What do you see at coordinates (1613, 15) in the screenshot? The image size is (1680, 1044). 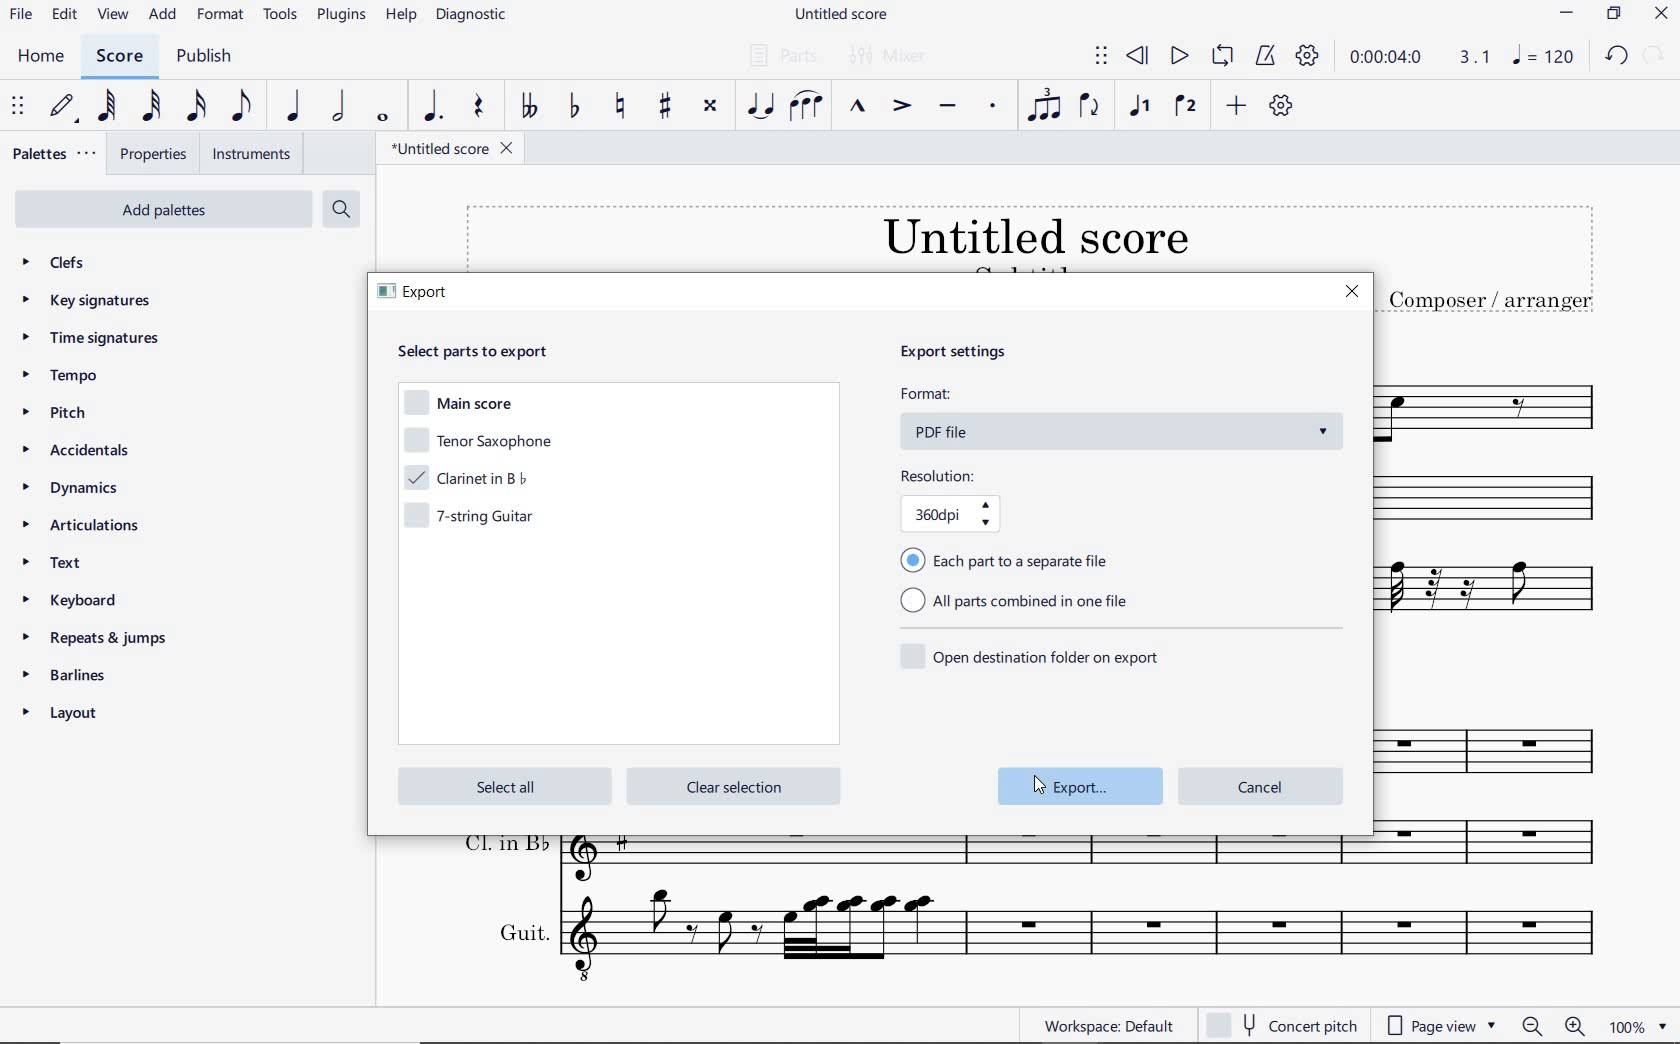 I see `RESTORE DOWN` at bounding box center [1613, 15].